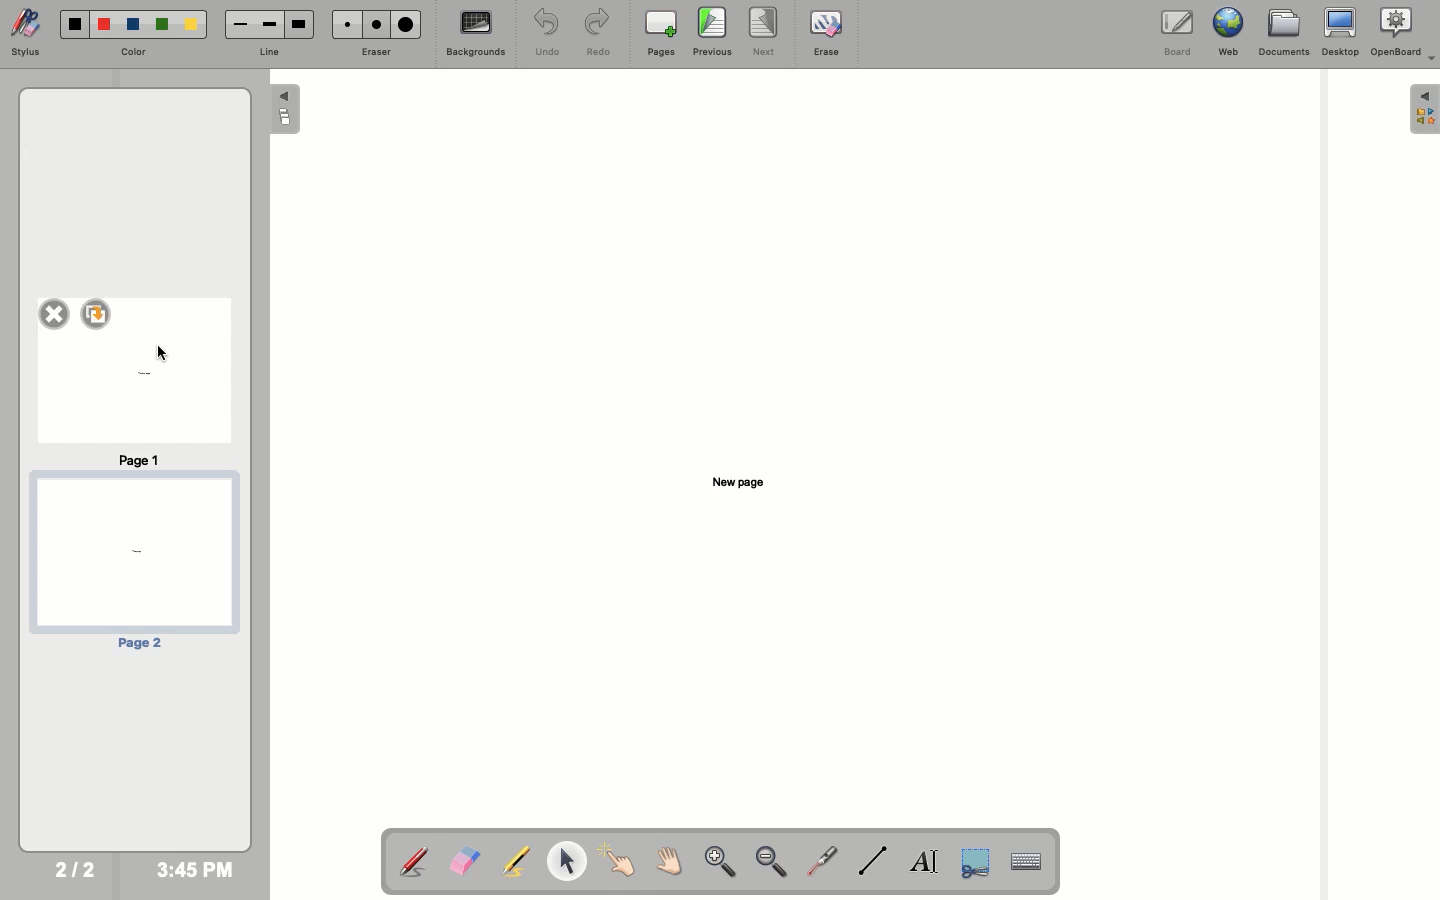  What do you see at coordinates (299, 25) in the screenshot?
I see `Large line` at bounding box center [299, 25].